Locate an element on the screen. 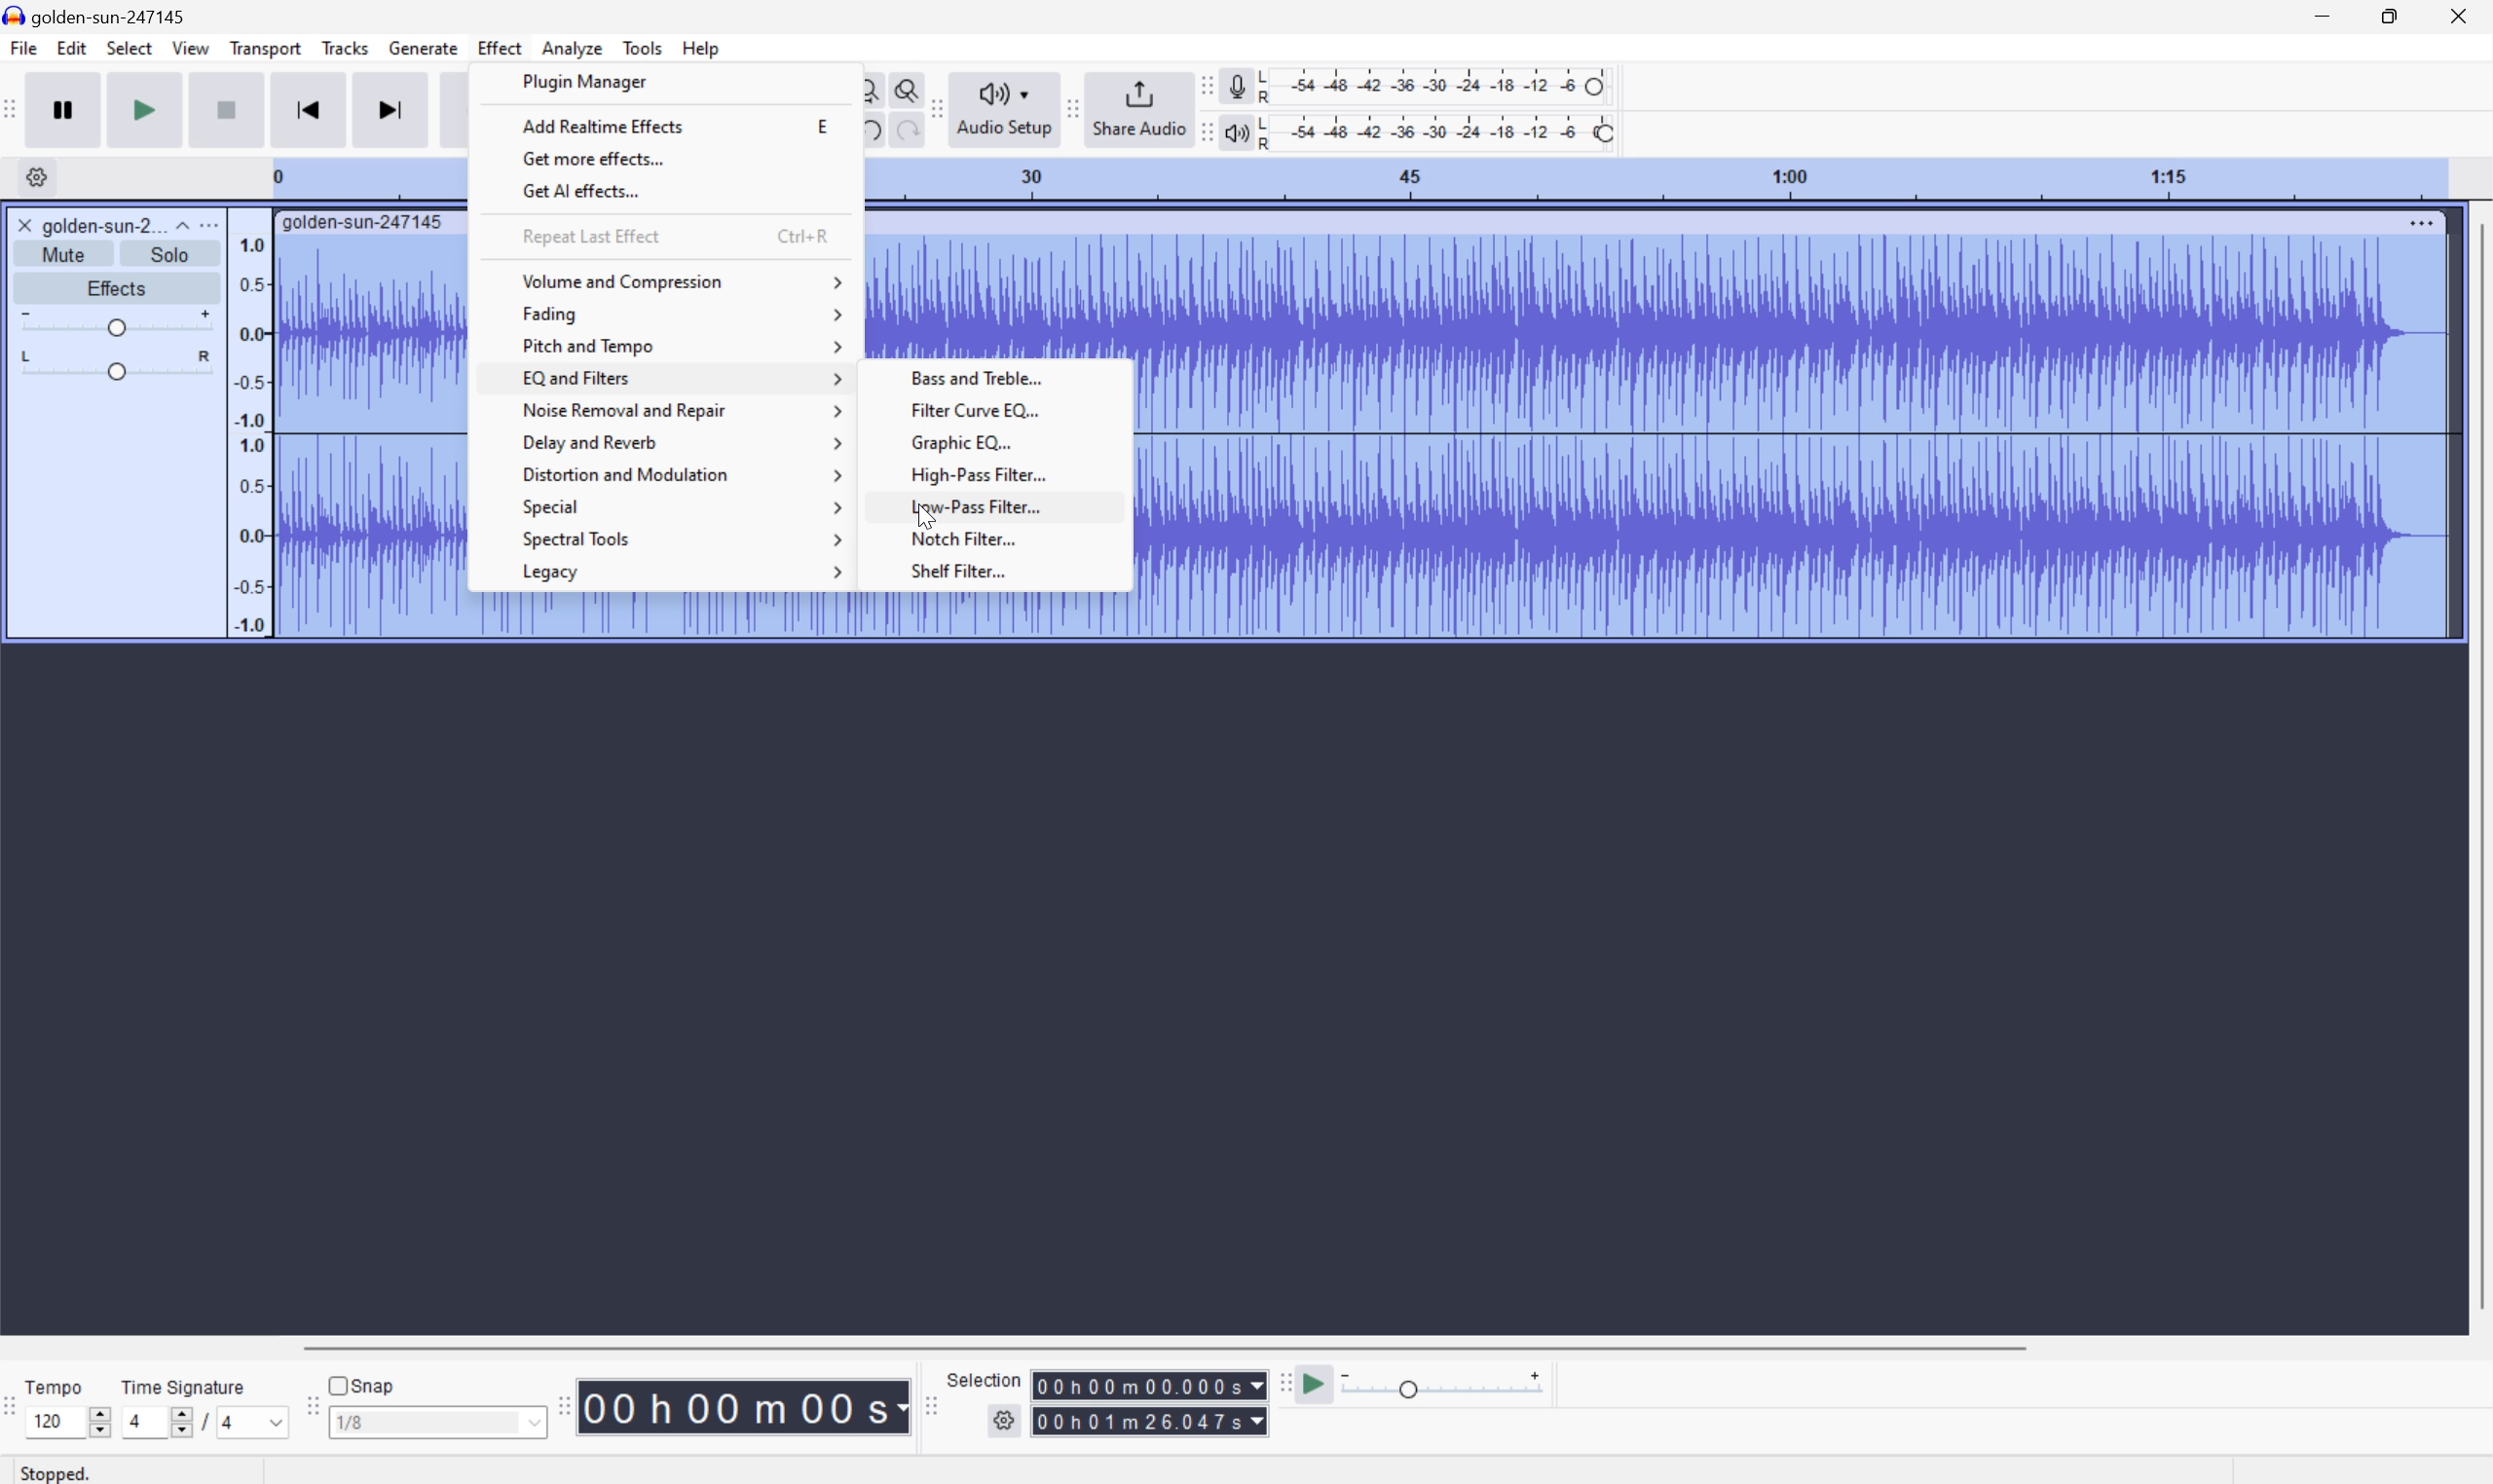 Image resolution: width=2493 pixels, height=1484 pixels. Cursor is located at coordinates (926, 519).